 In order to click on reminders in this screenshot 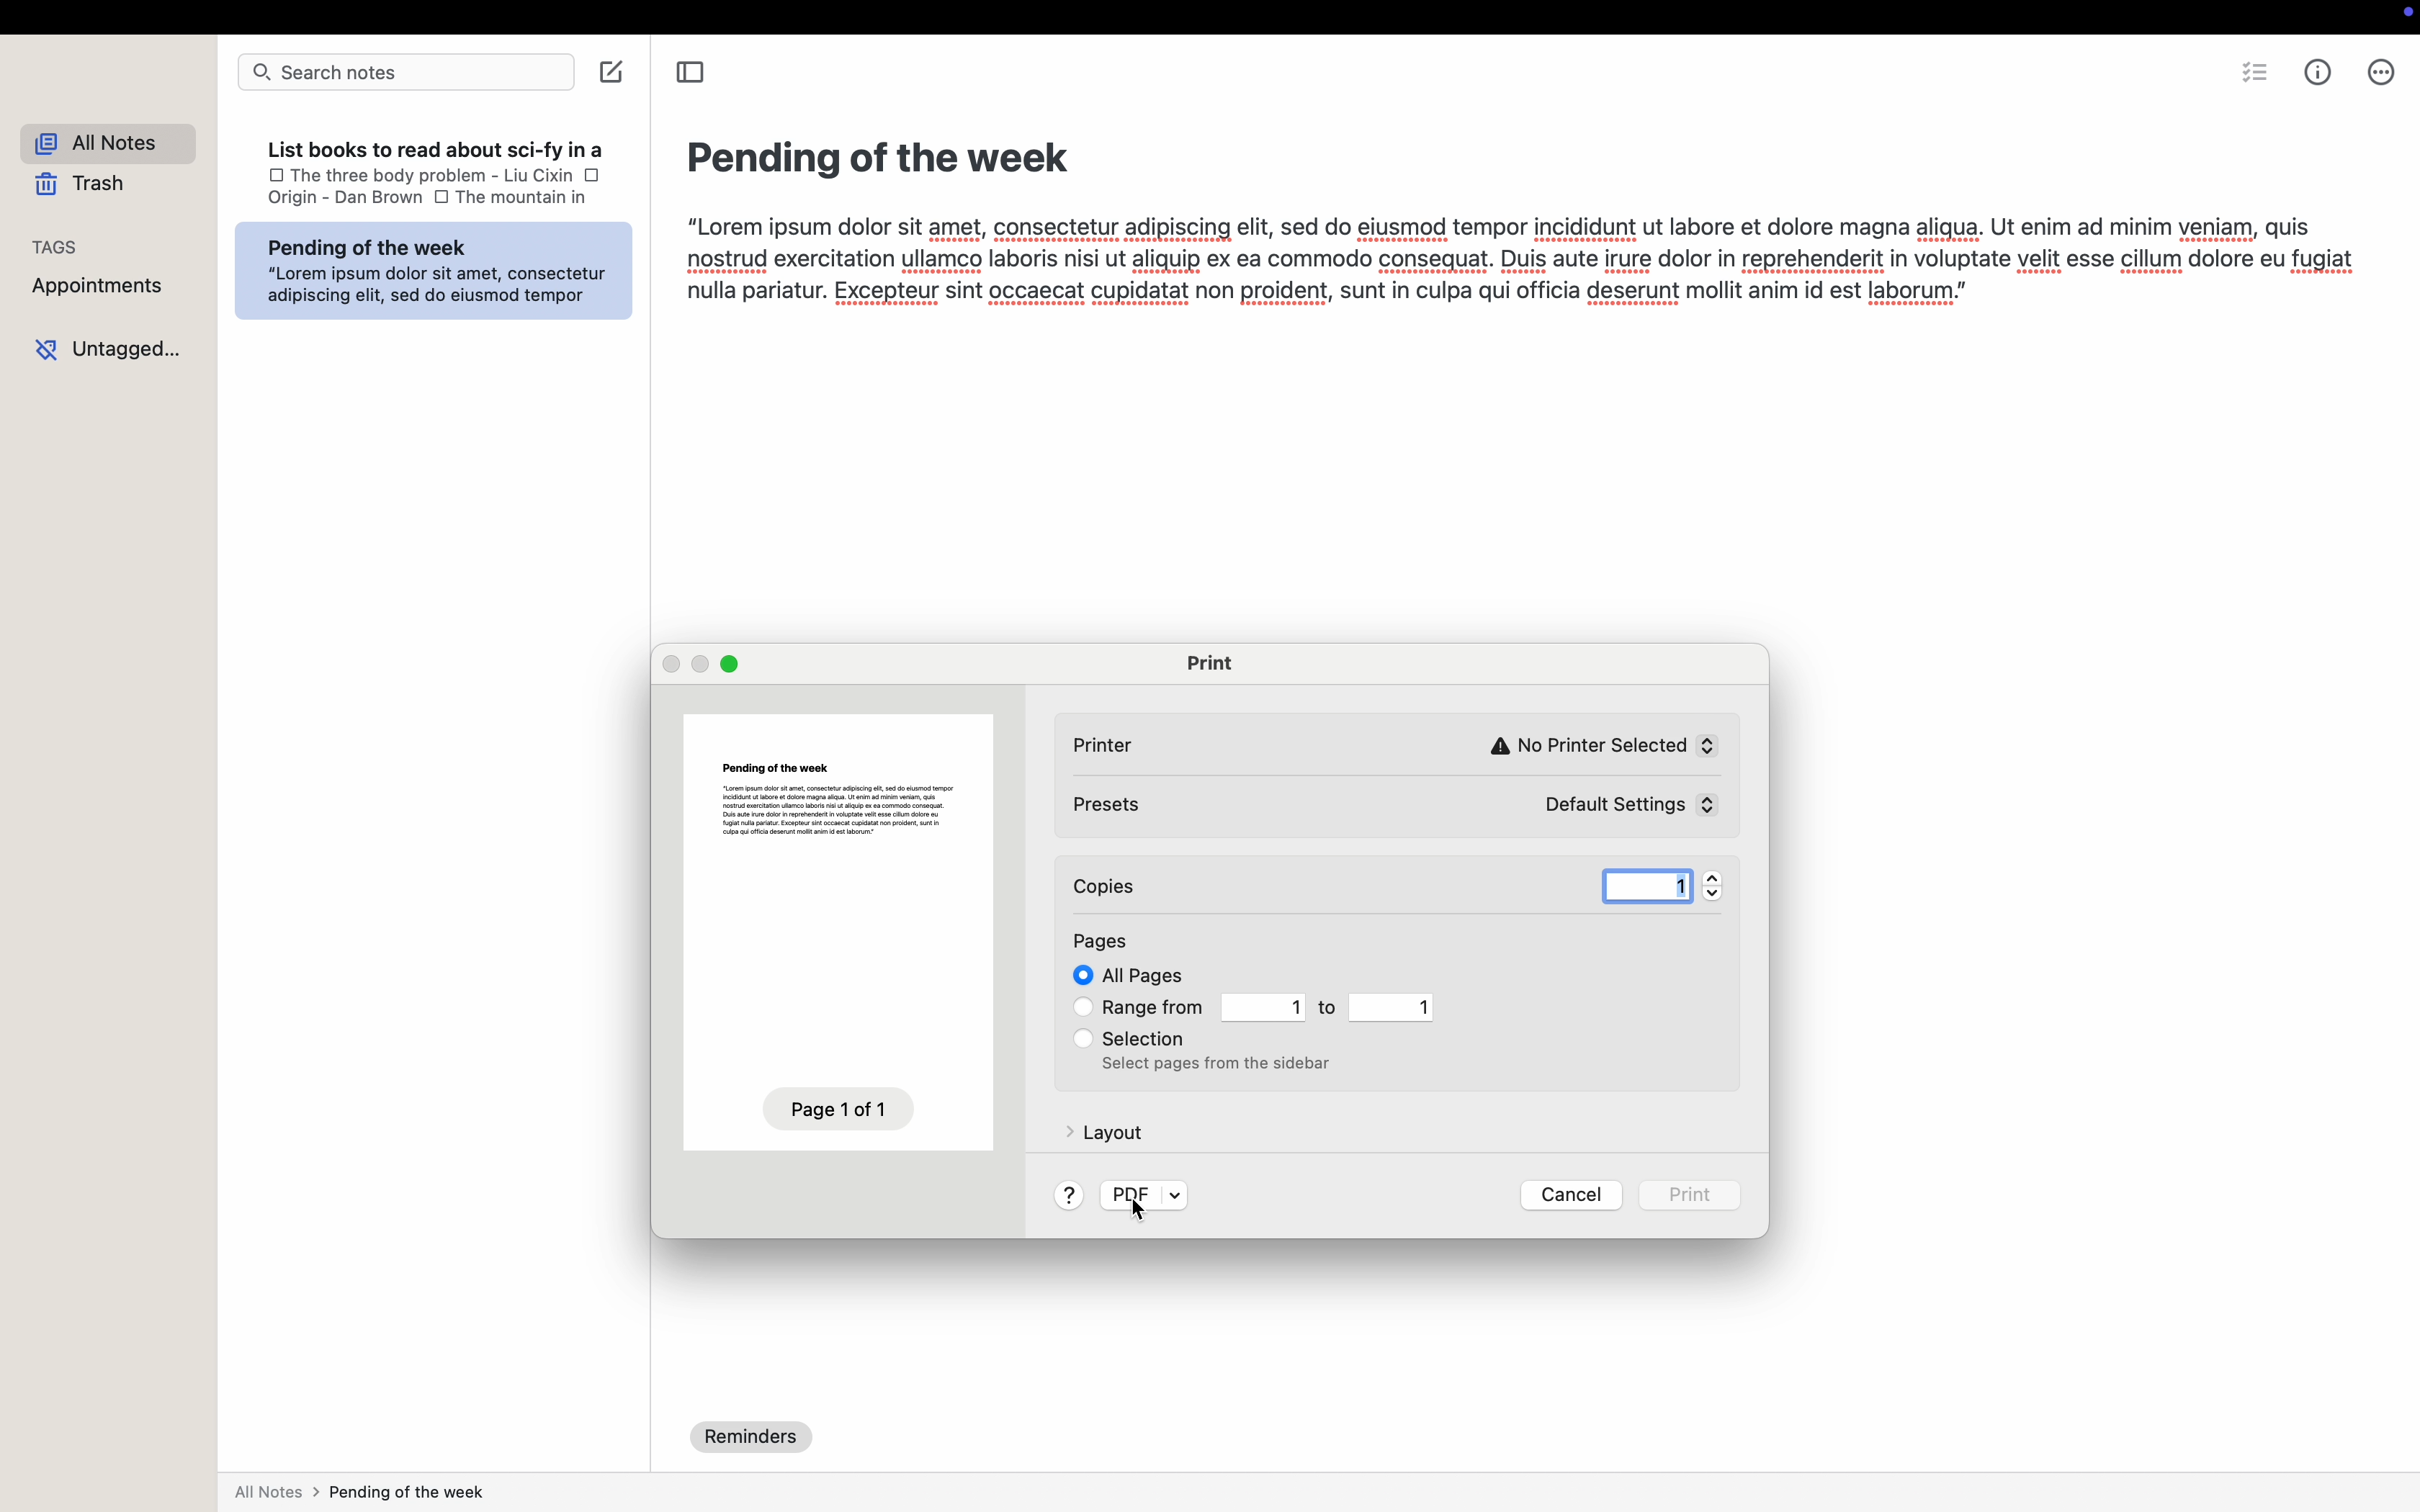, I will do `click(753, 1436)`.